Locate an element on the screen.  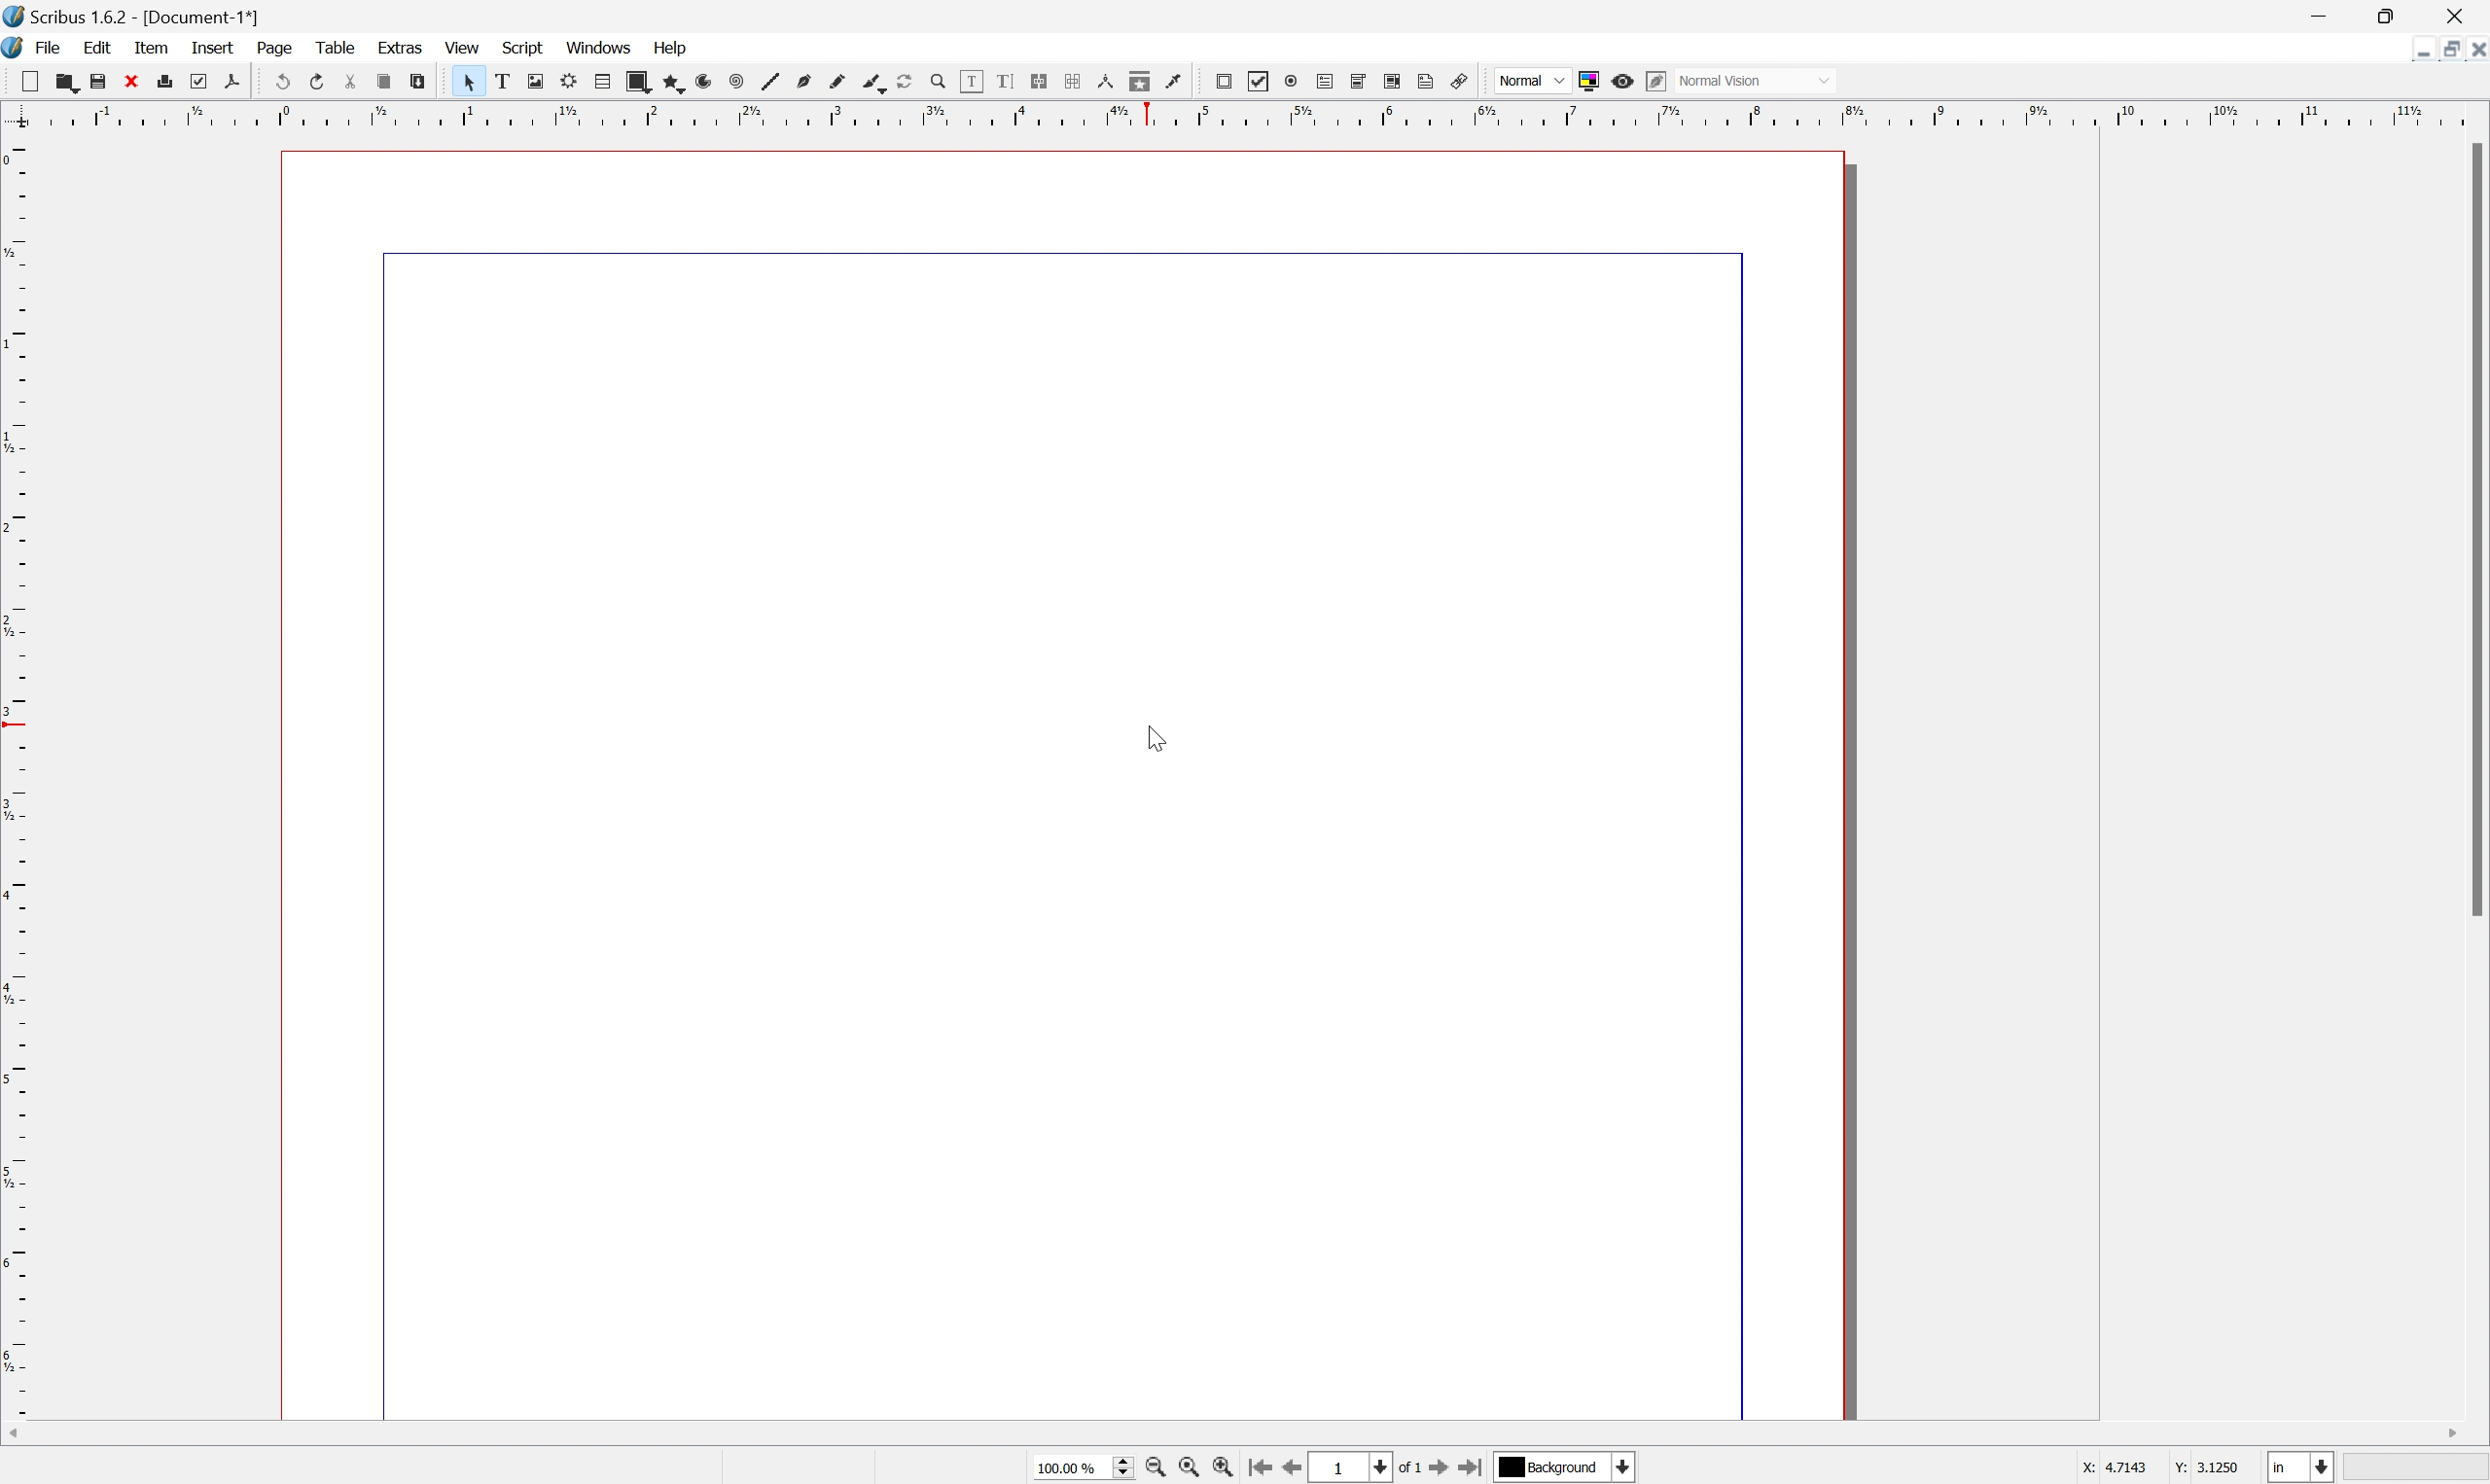
calligraphic line is located at coordinates (880, 83).